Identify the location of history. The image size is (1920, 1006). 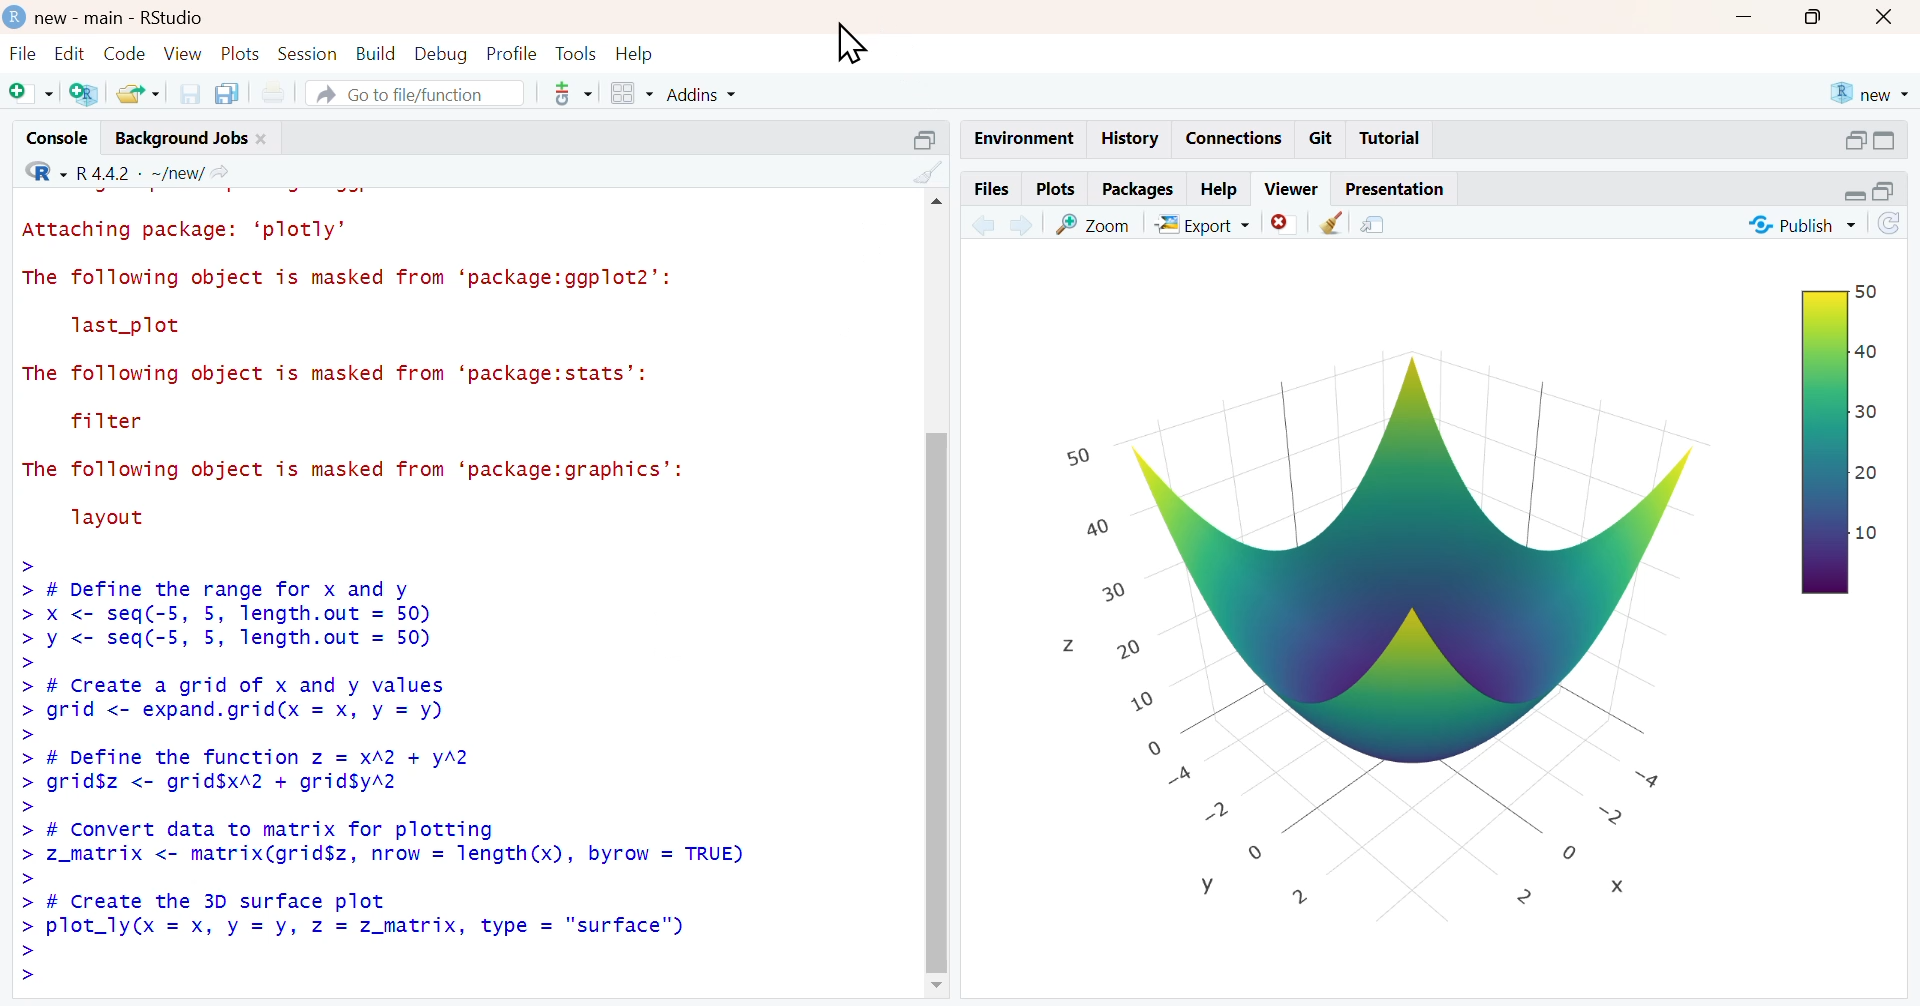
(1127, 139).